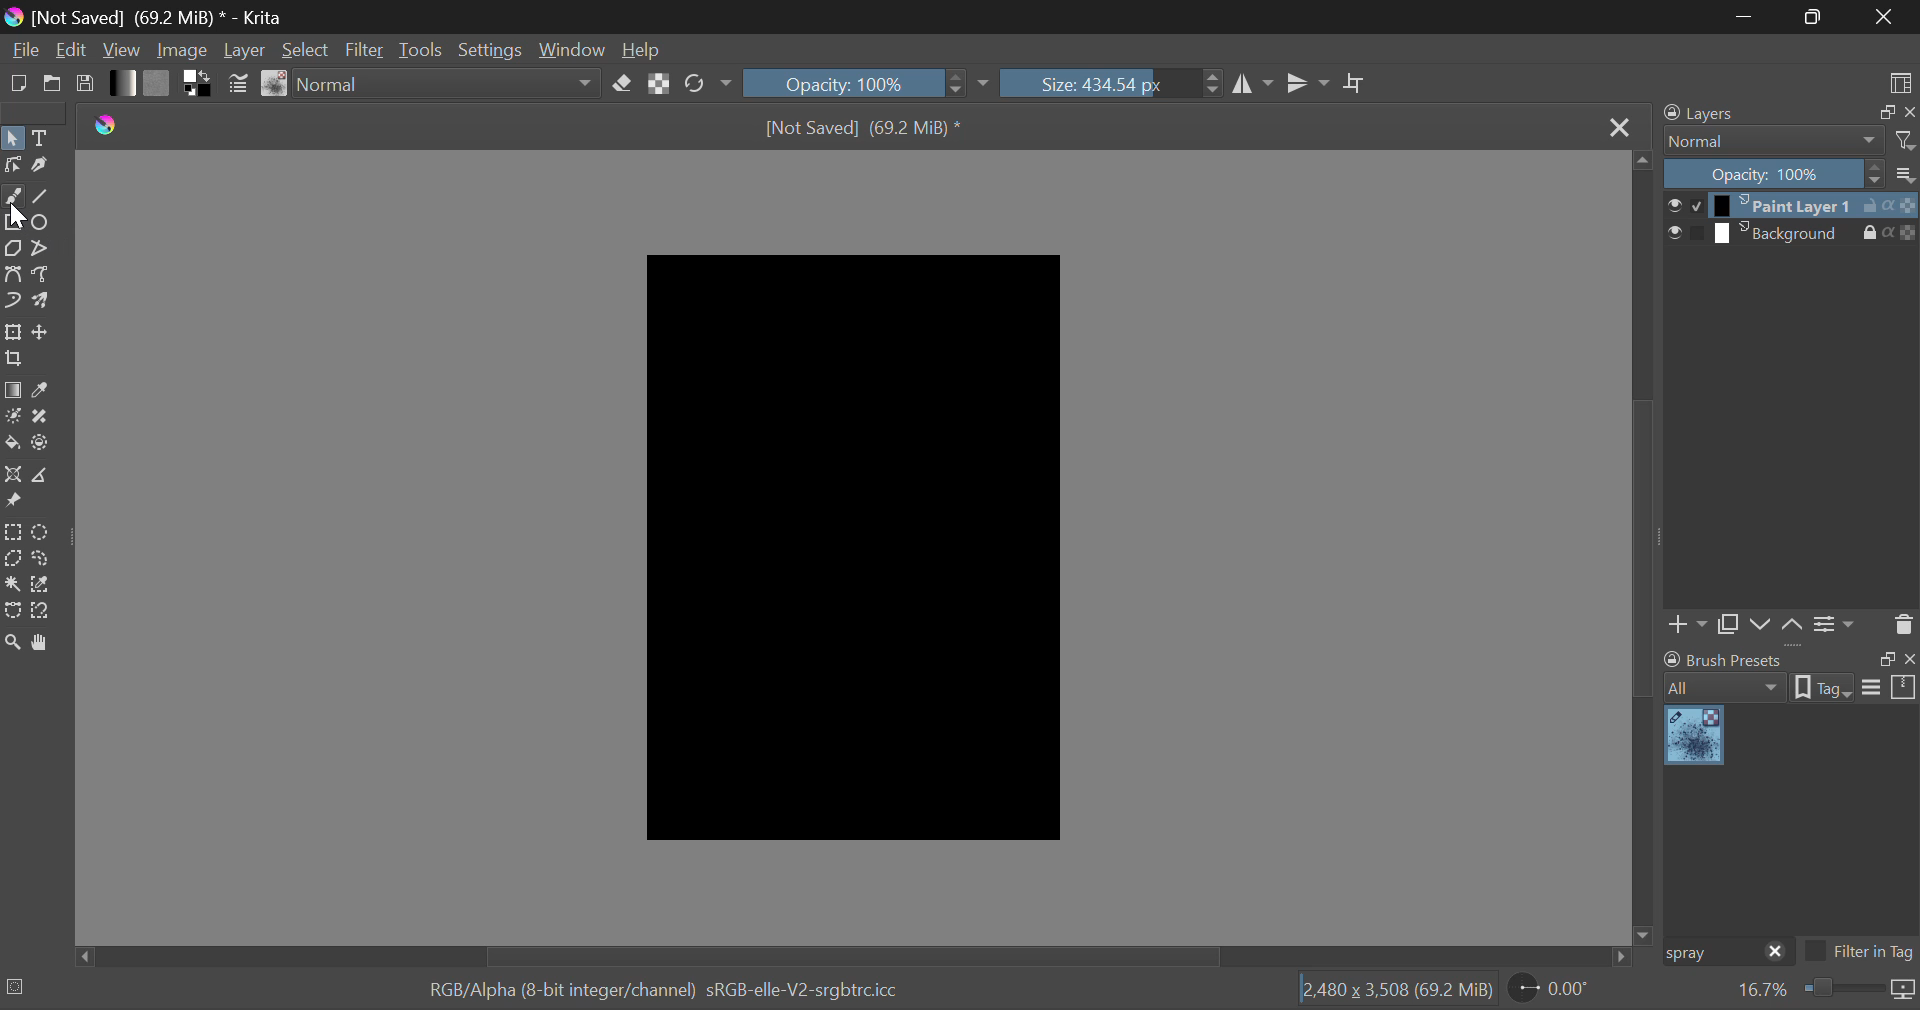  I want to click on Save, so click(83, 82).